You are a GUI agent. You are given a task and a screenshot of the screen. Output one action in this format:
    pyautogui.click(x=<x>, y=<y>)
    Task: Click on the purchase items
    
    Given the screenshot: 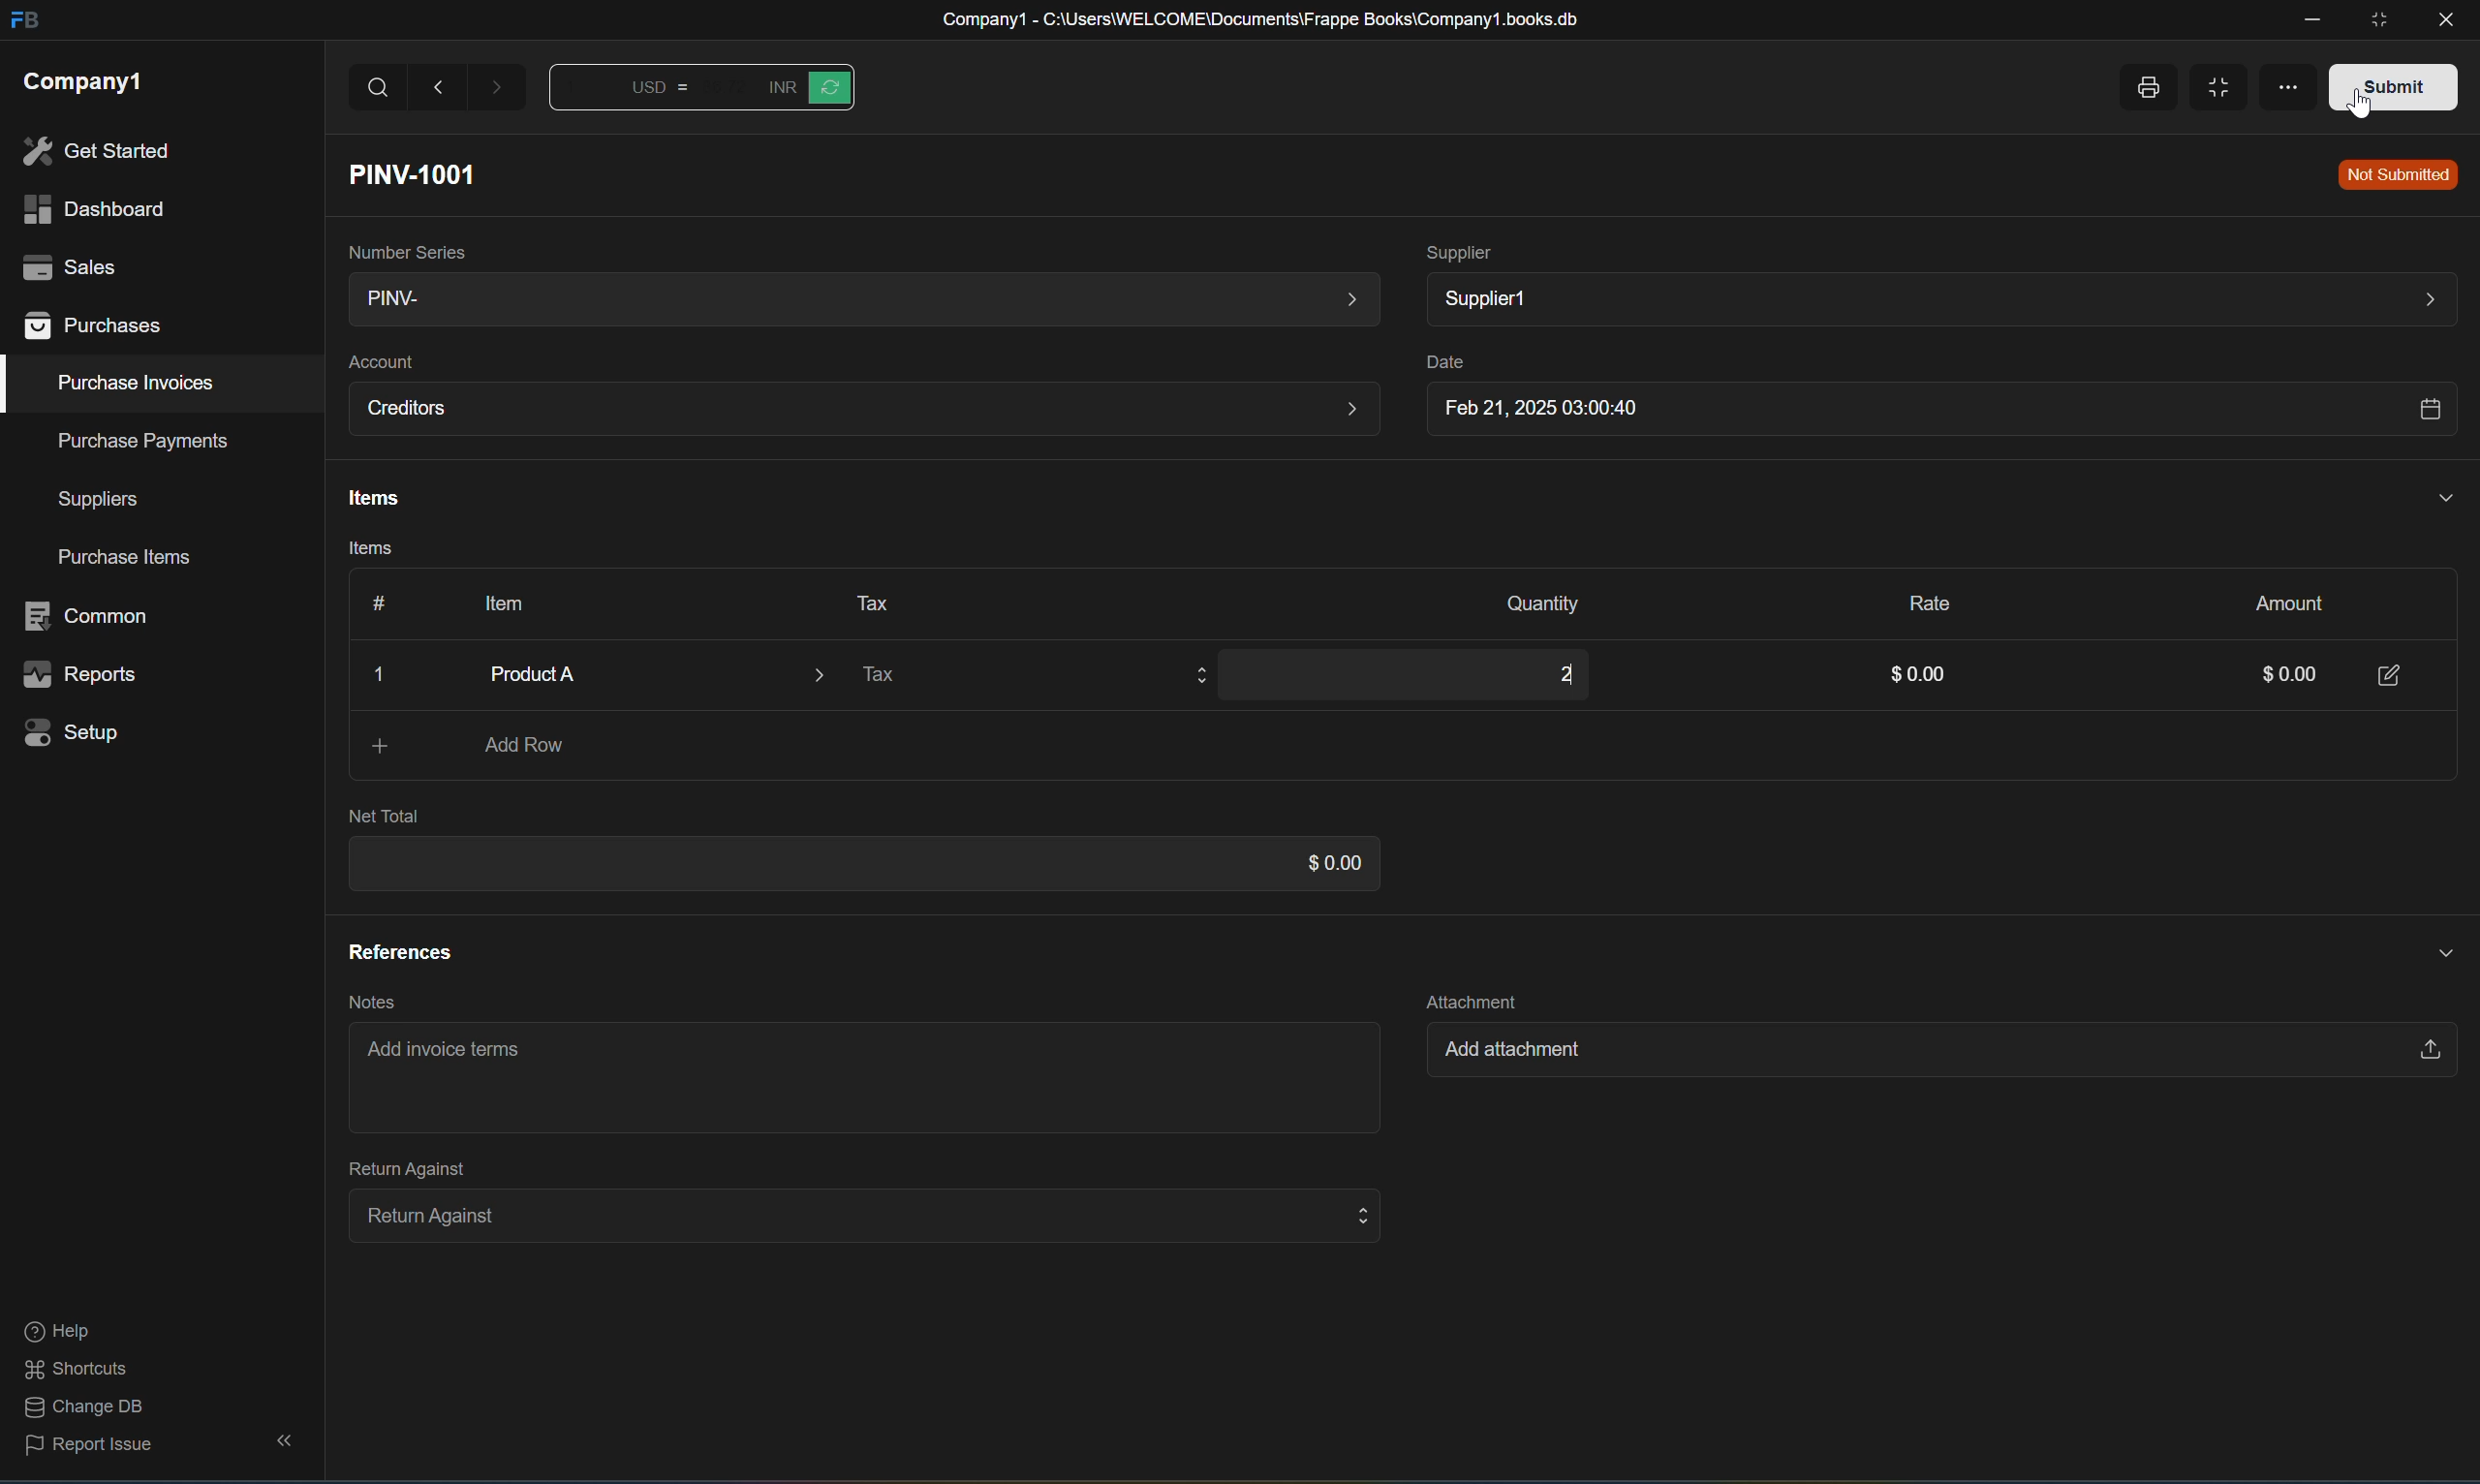 What is the action you would take?
    pyautogui.click(x=129, y=559)
    